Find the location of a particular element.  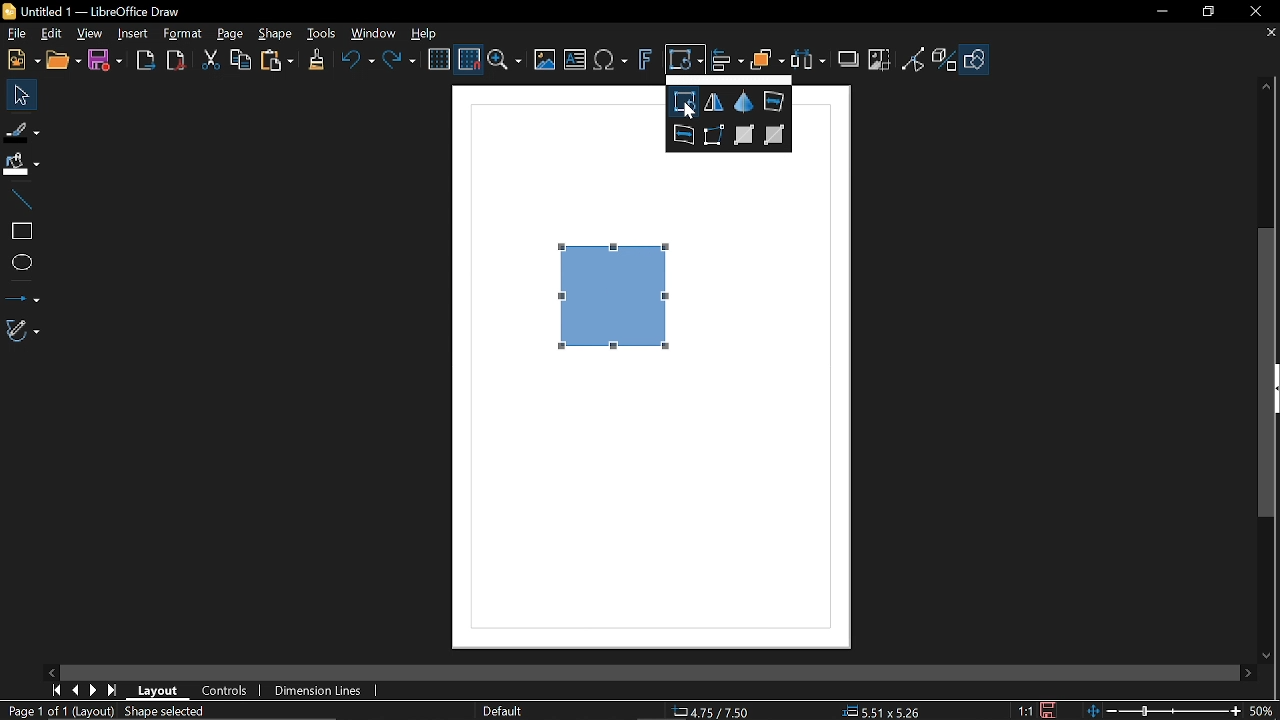

Crop is located at coordinates (879, 60).